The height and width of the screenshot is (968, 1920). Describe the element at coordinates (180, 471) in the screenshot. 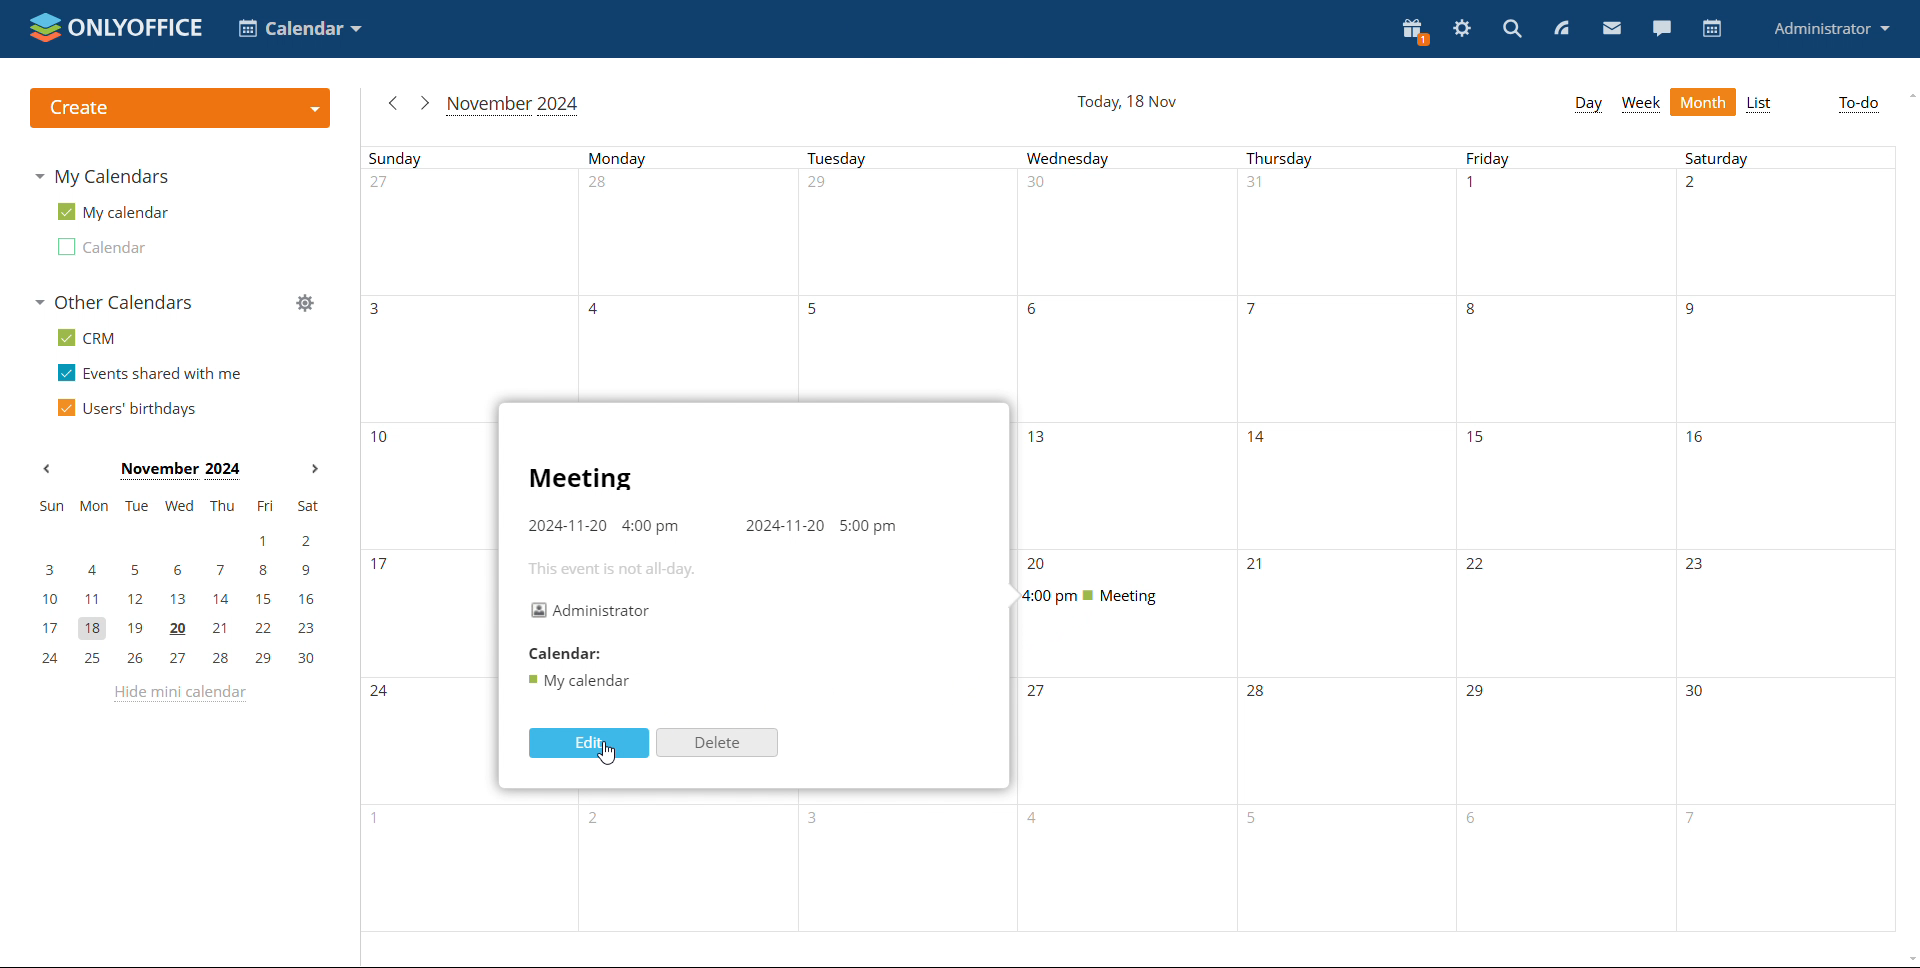

I see `month on display` at that location.